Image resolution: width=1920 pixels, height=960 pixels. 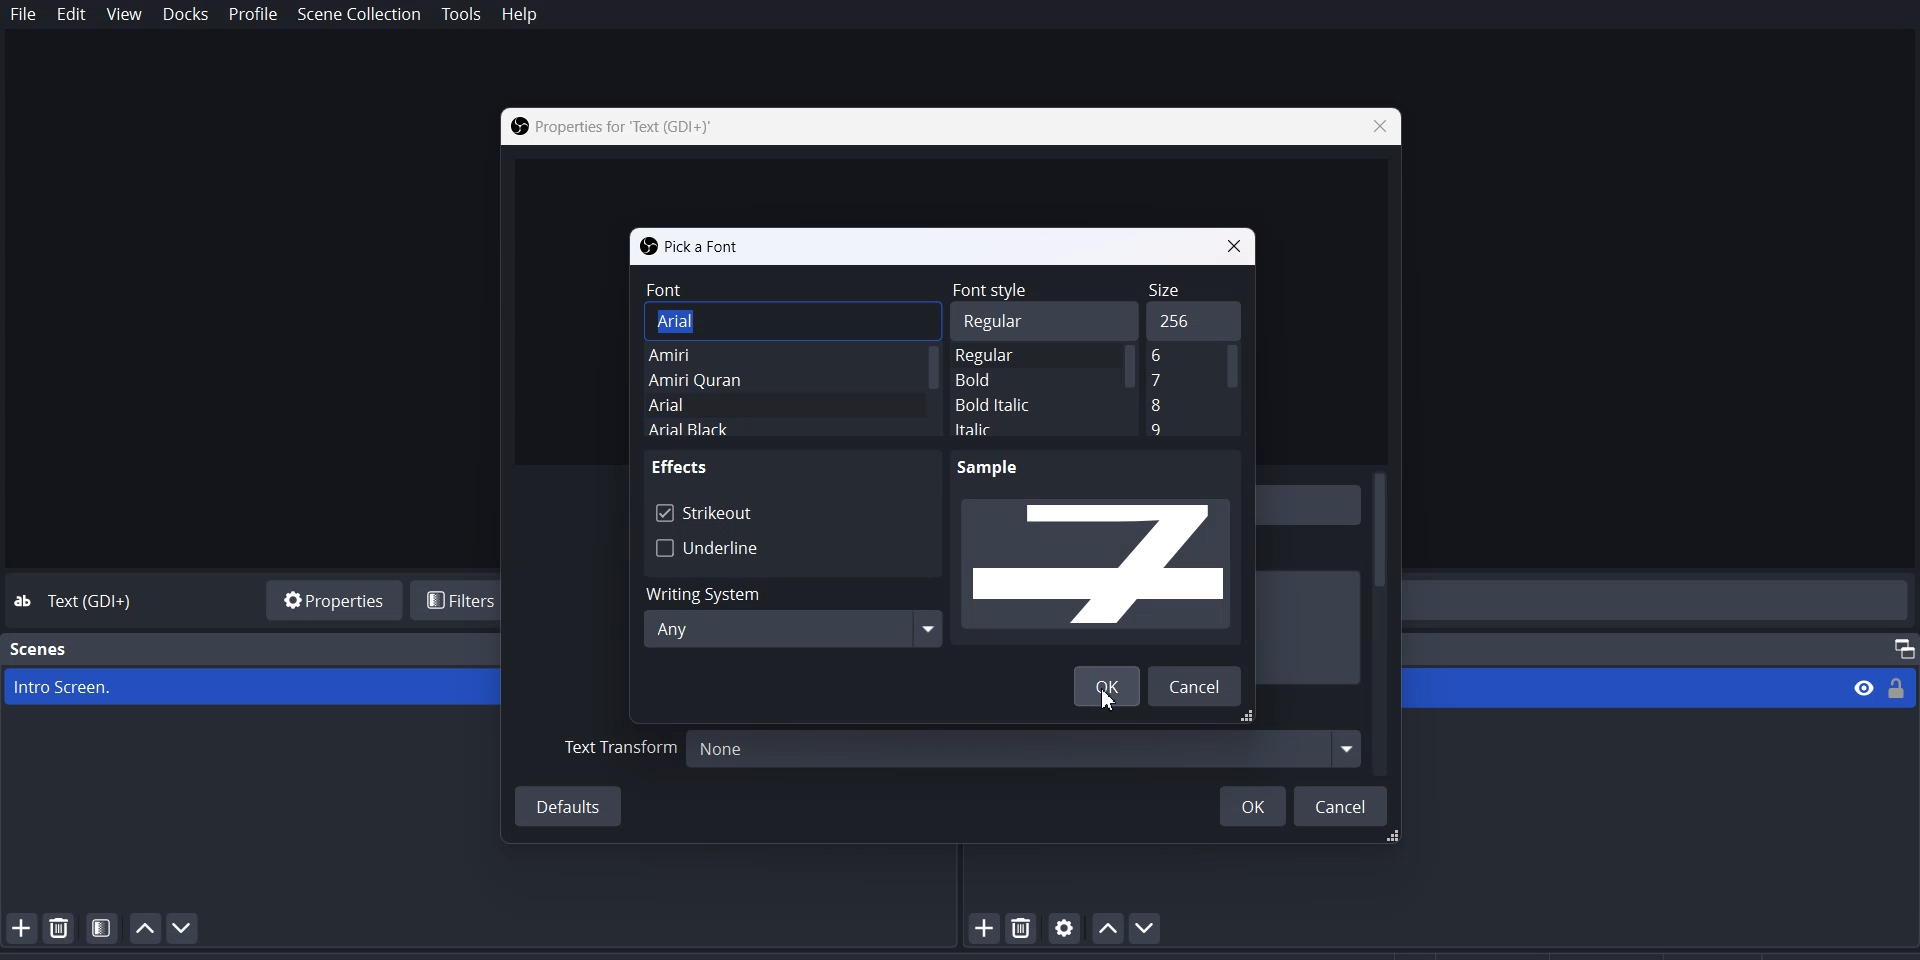 I want to click on Text , so click(x=683, y=466).